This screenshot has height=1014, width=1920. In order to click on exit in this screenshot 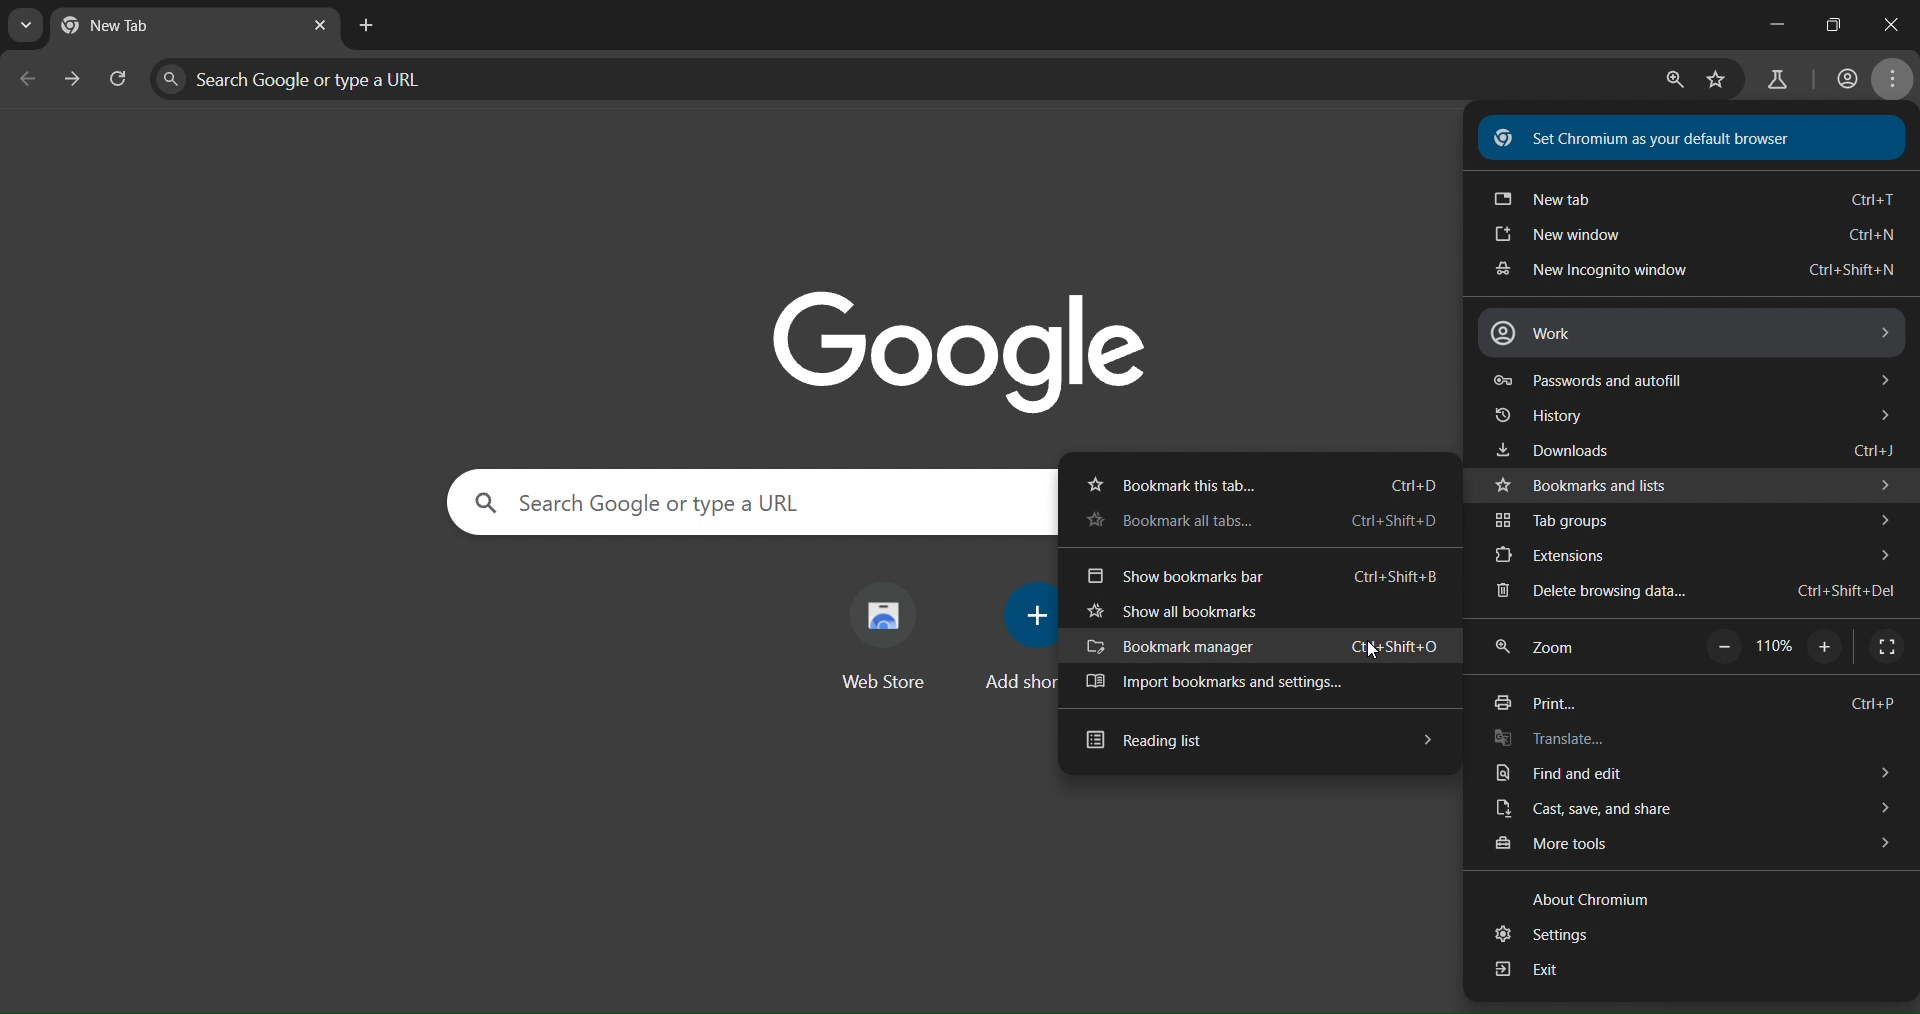, I will do `click(1535, 970)`.